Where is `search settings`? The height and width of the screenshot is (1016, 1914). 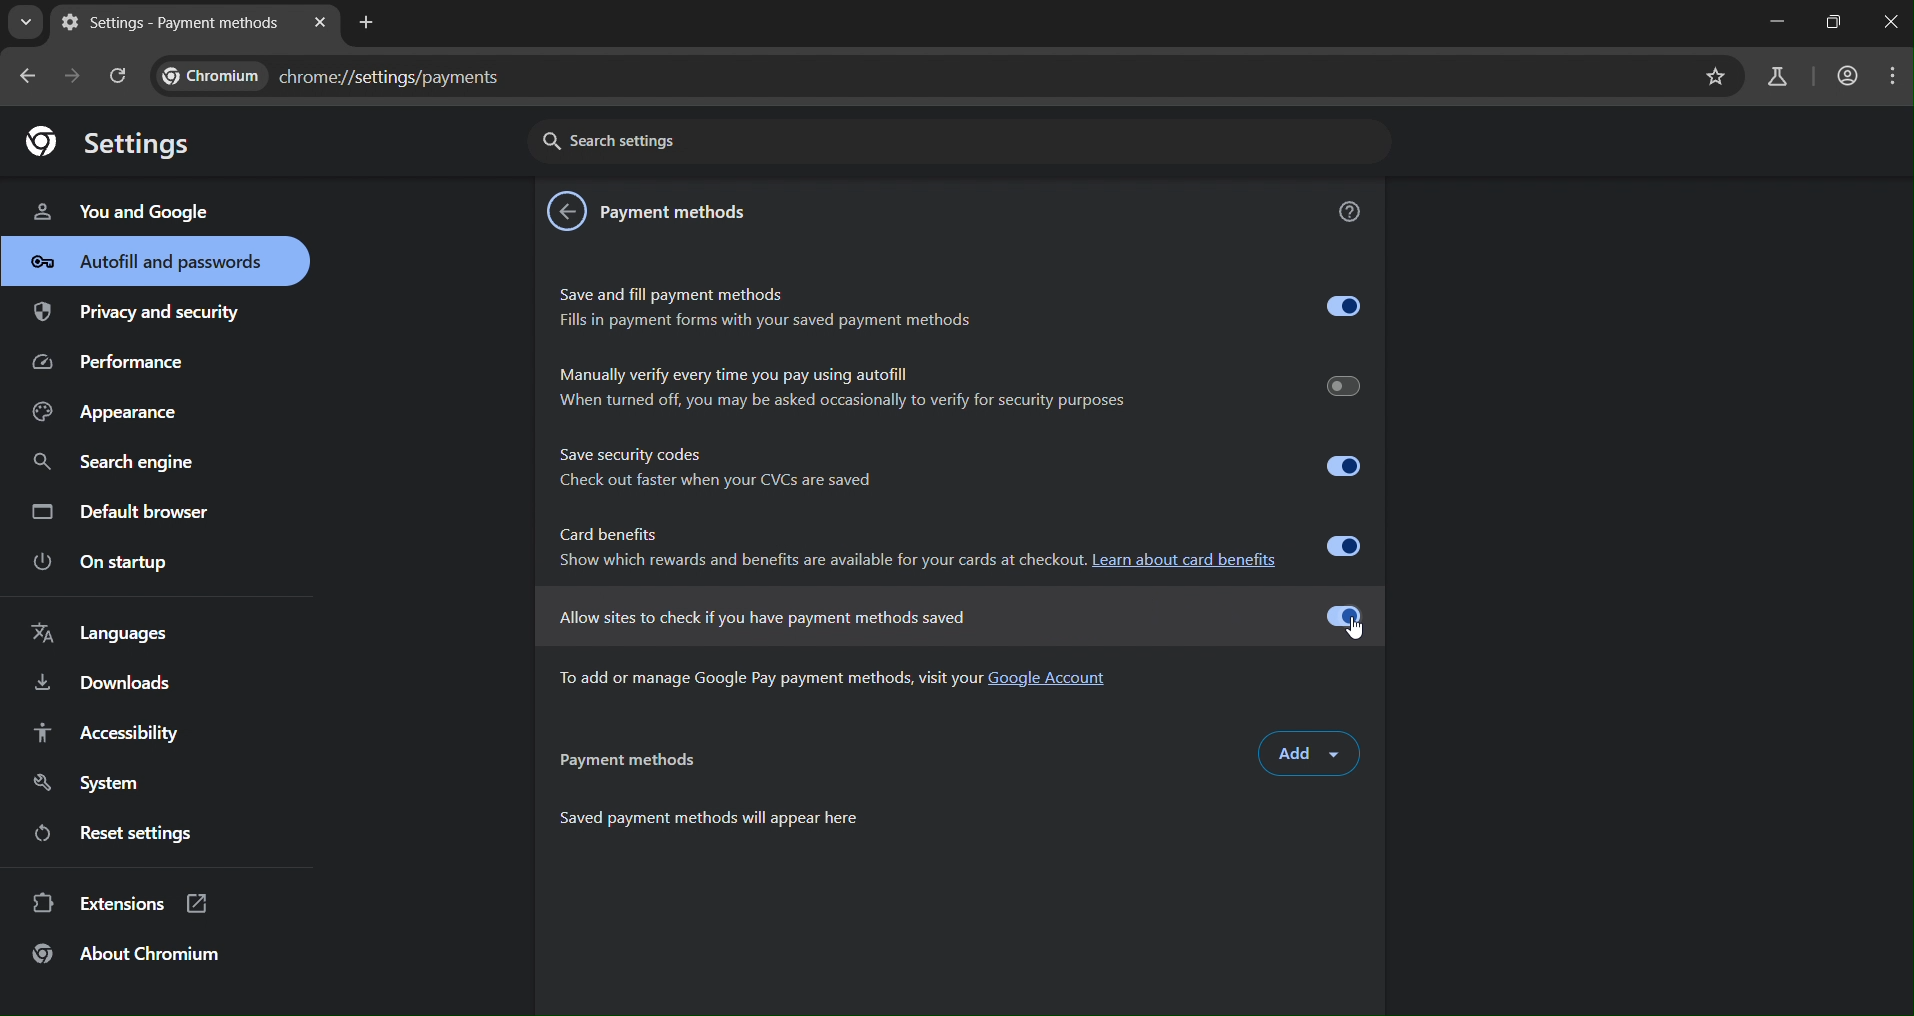
search settings is located at coordinates (946, 135).